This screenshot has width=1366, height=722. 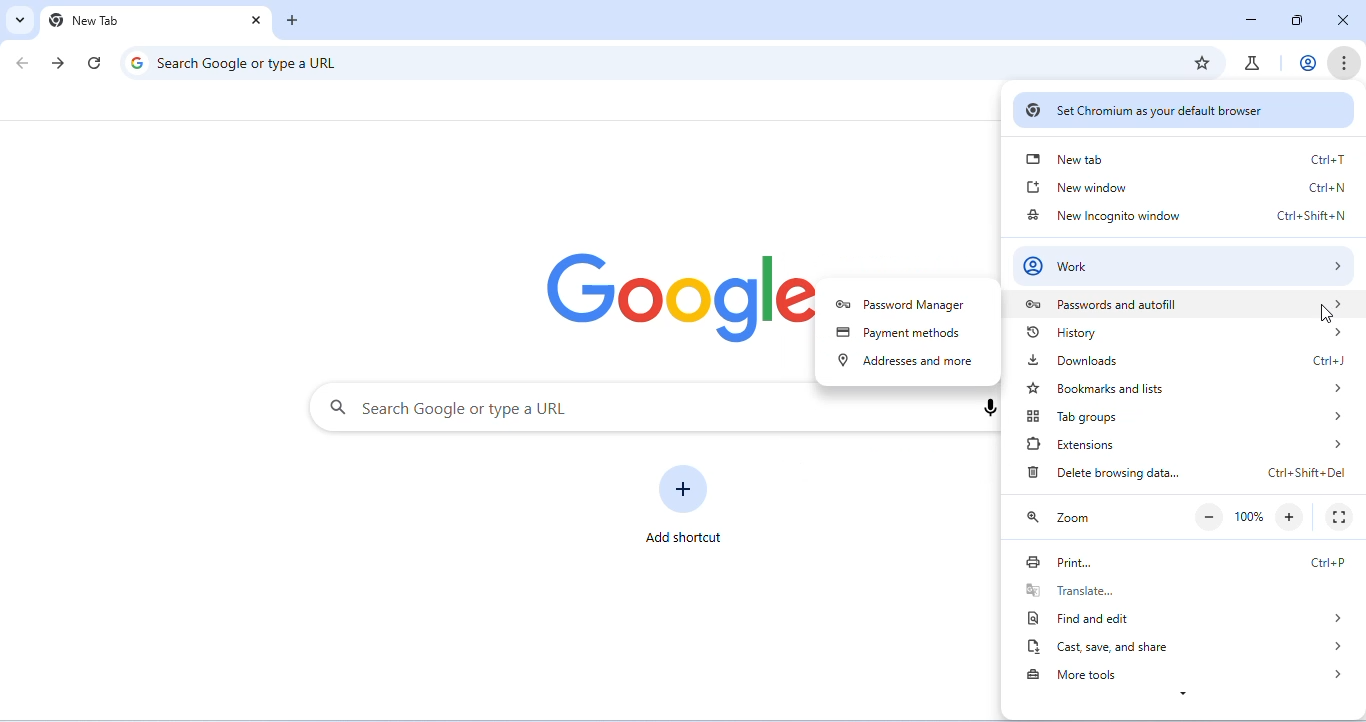 What do you see at coordinates (131, 22) in the screenshot?
I see `New Tab` at bounding box center [131, 22].